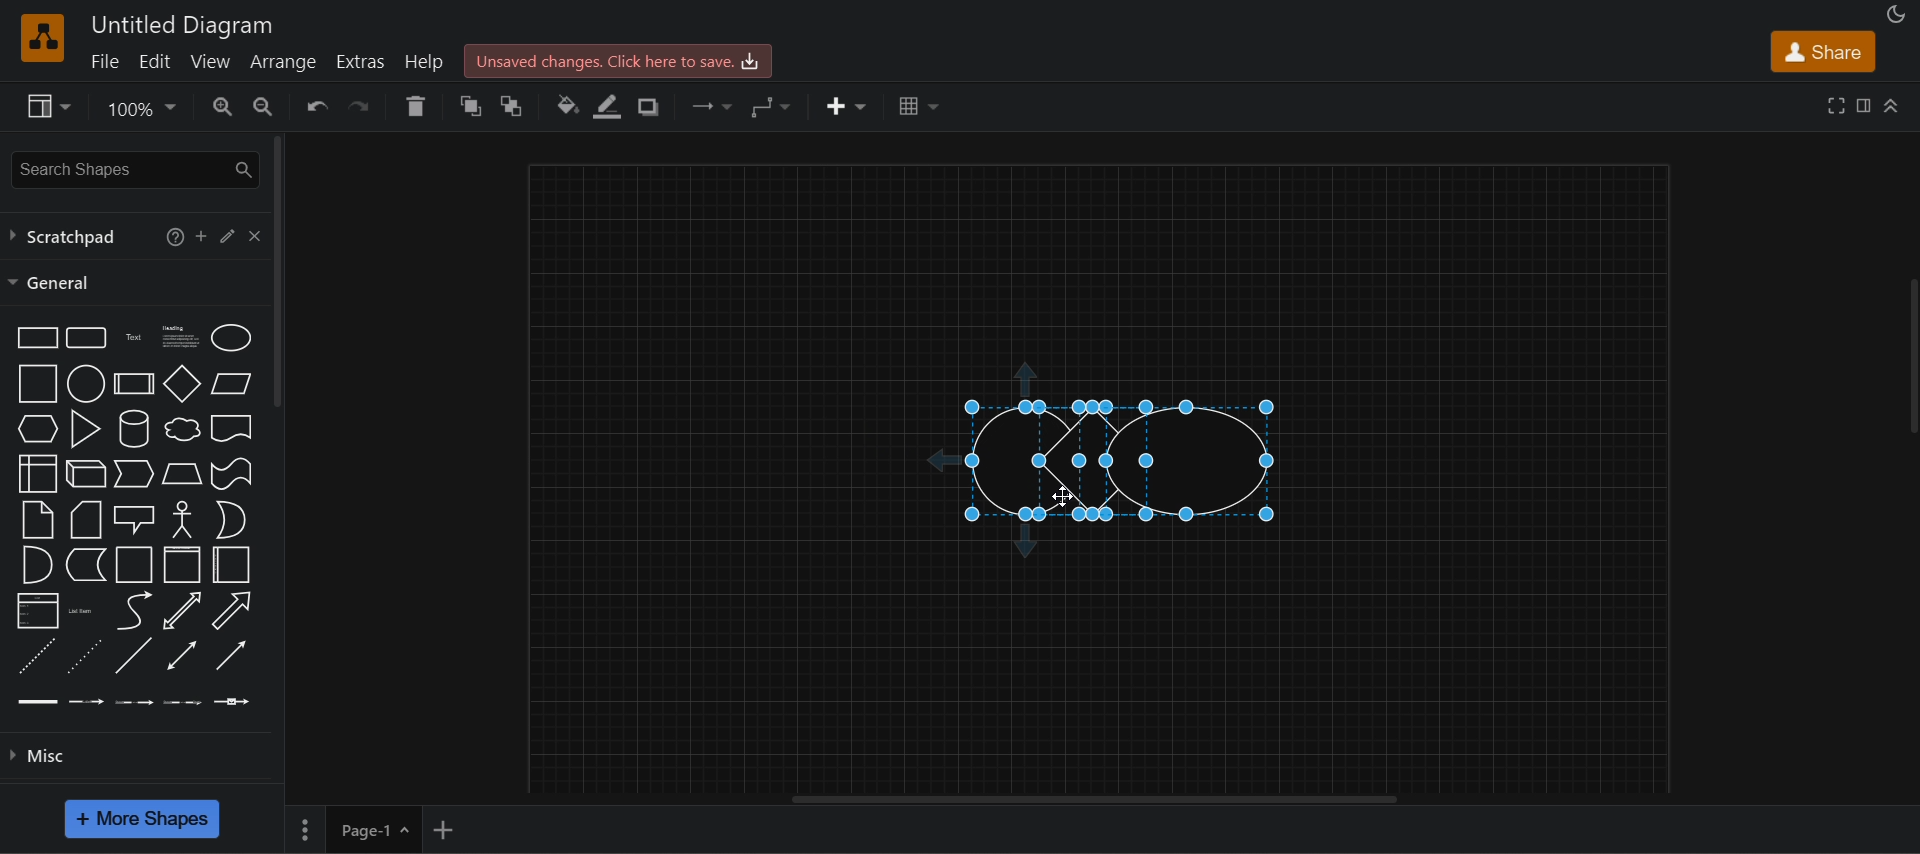 Image resolution: width=1920 pixels, height=854 pixels. I want to click on internal storage, so click(35, 474).